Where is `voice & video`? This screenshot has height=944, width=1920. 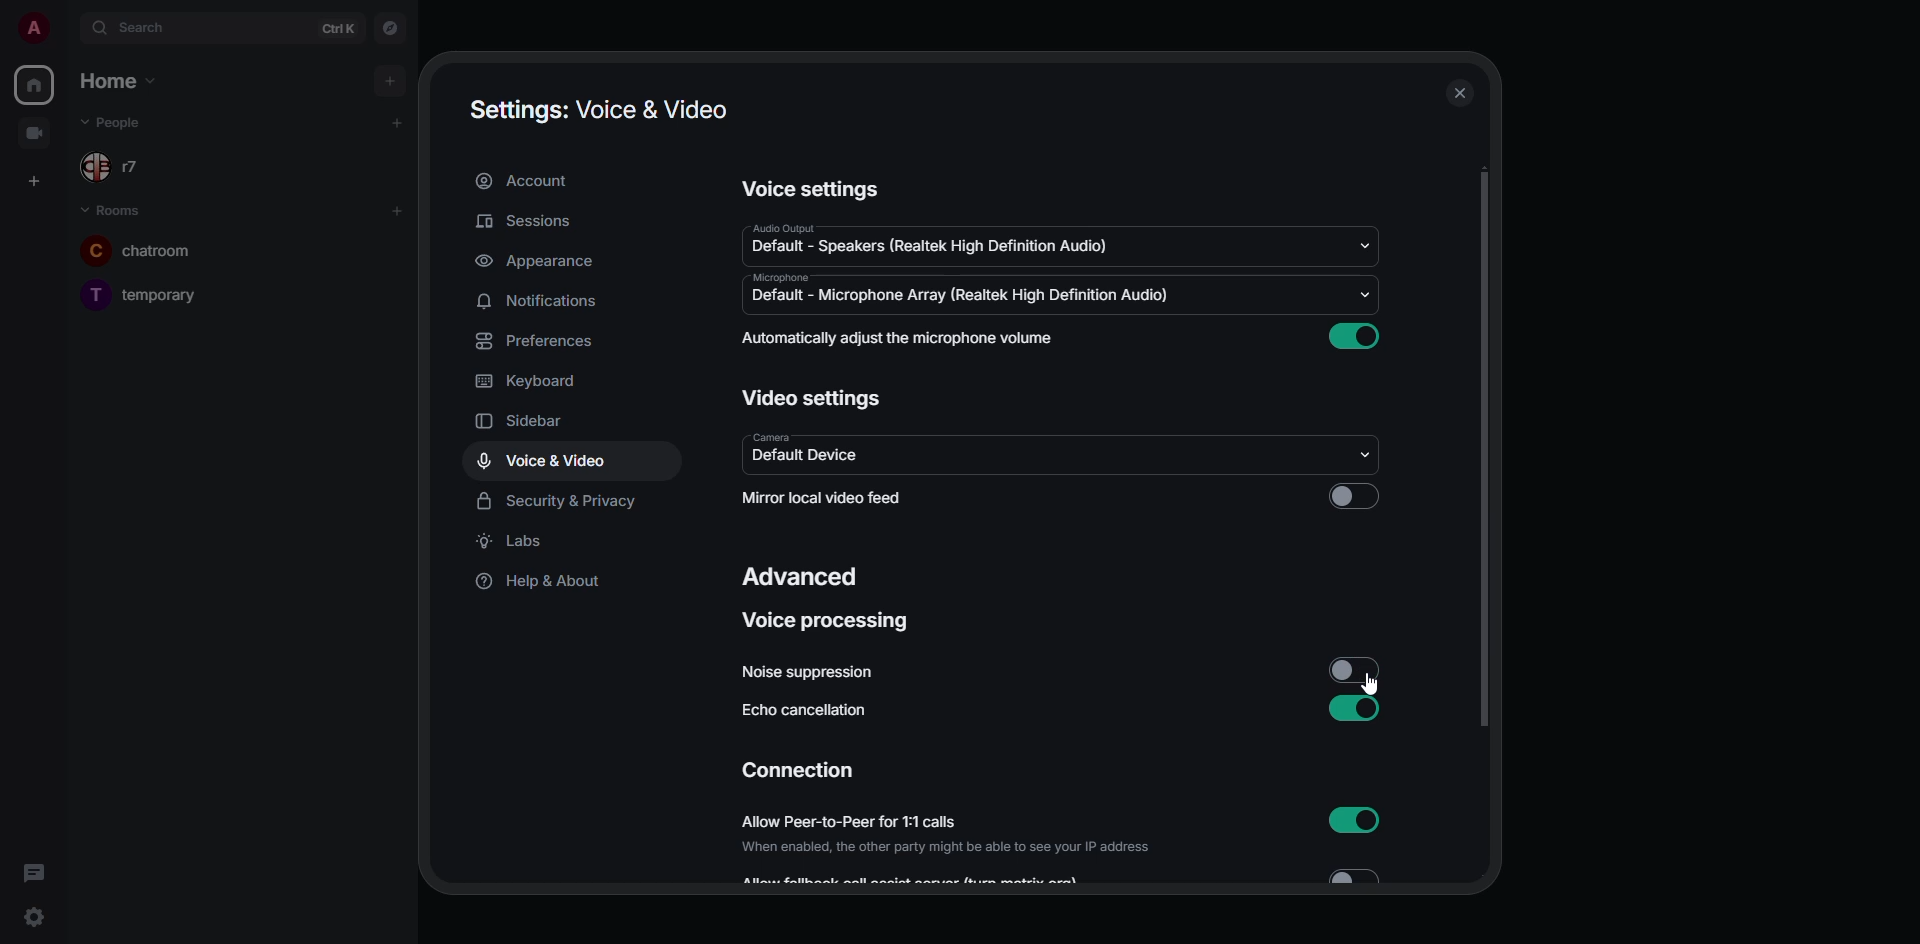 voice & video is located at coordinates (542, 461).